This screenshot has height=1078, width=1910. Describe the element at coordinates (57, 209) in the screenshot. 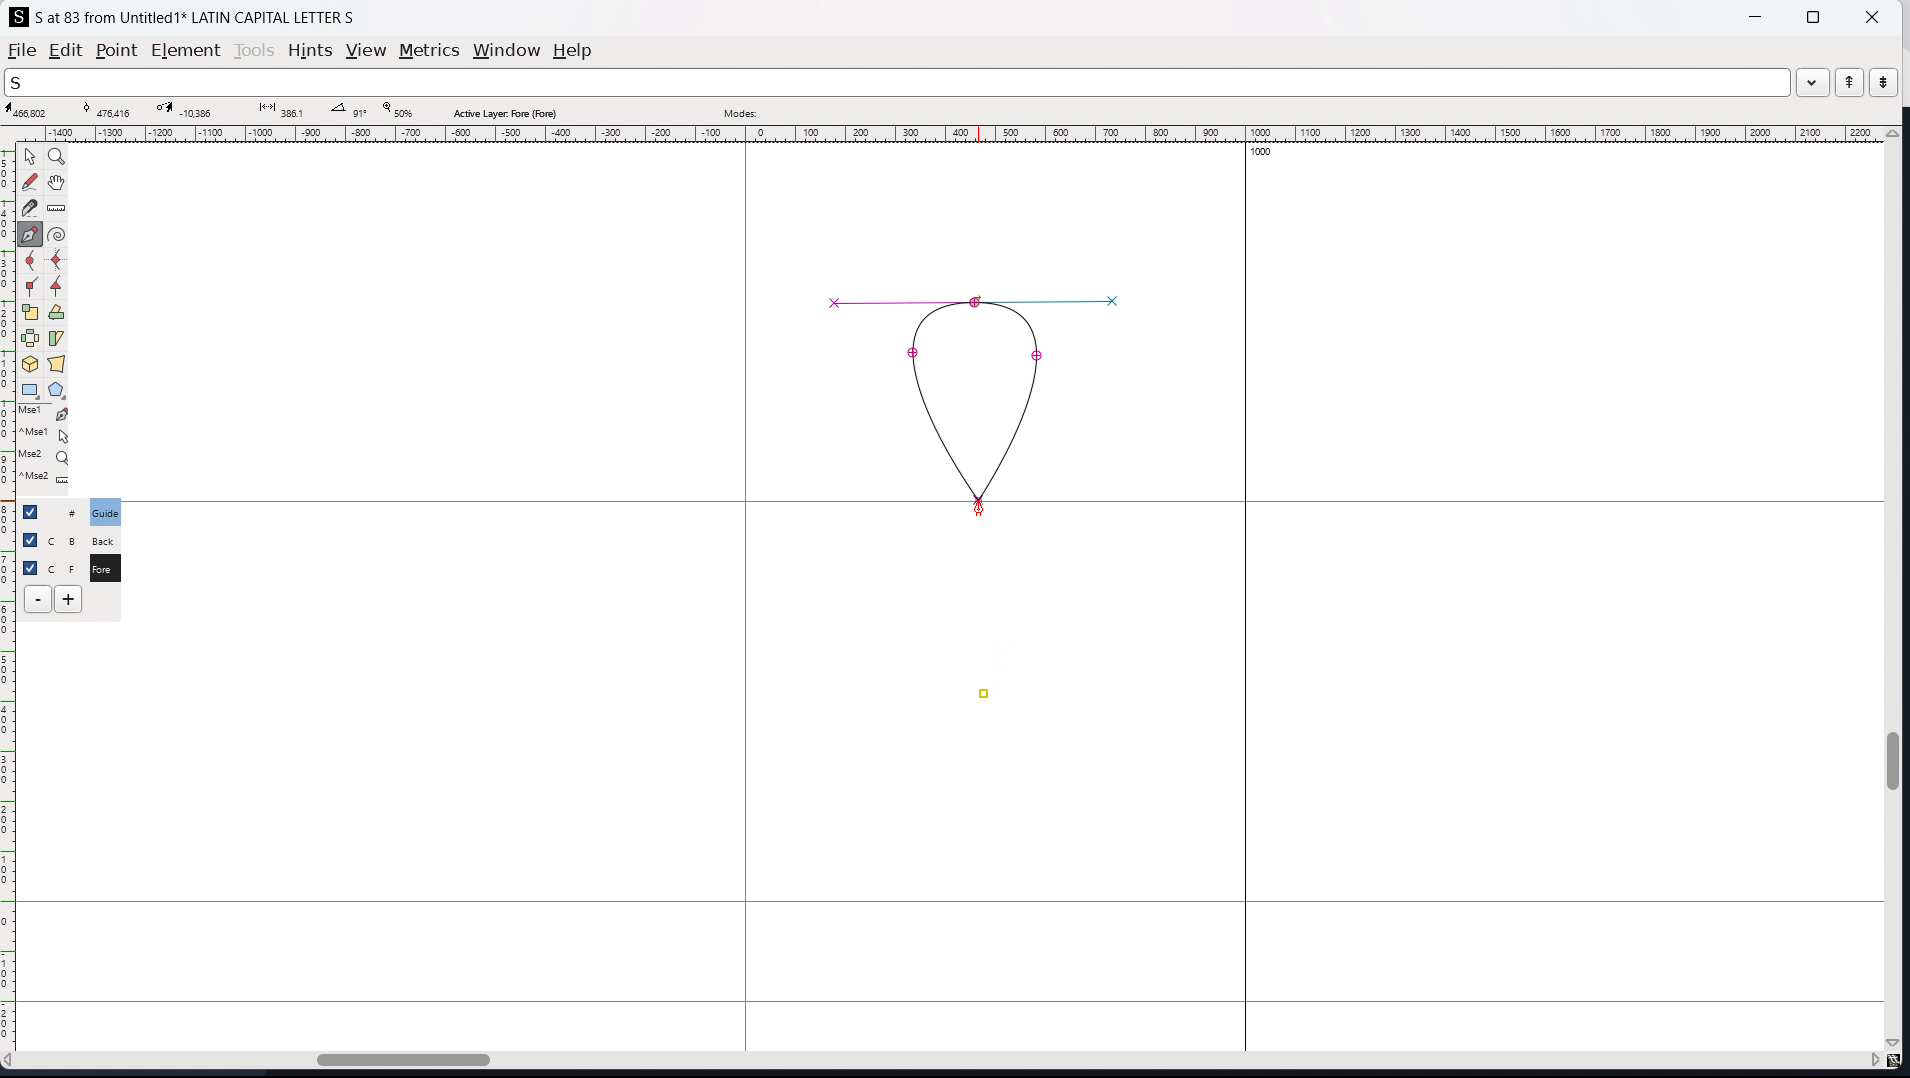

I see `measure distance, angle between two points` at that location.